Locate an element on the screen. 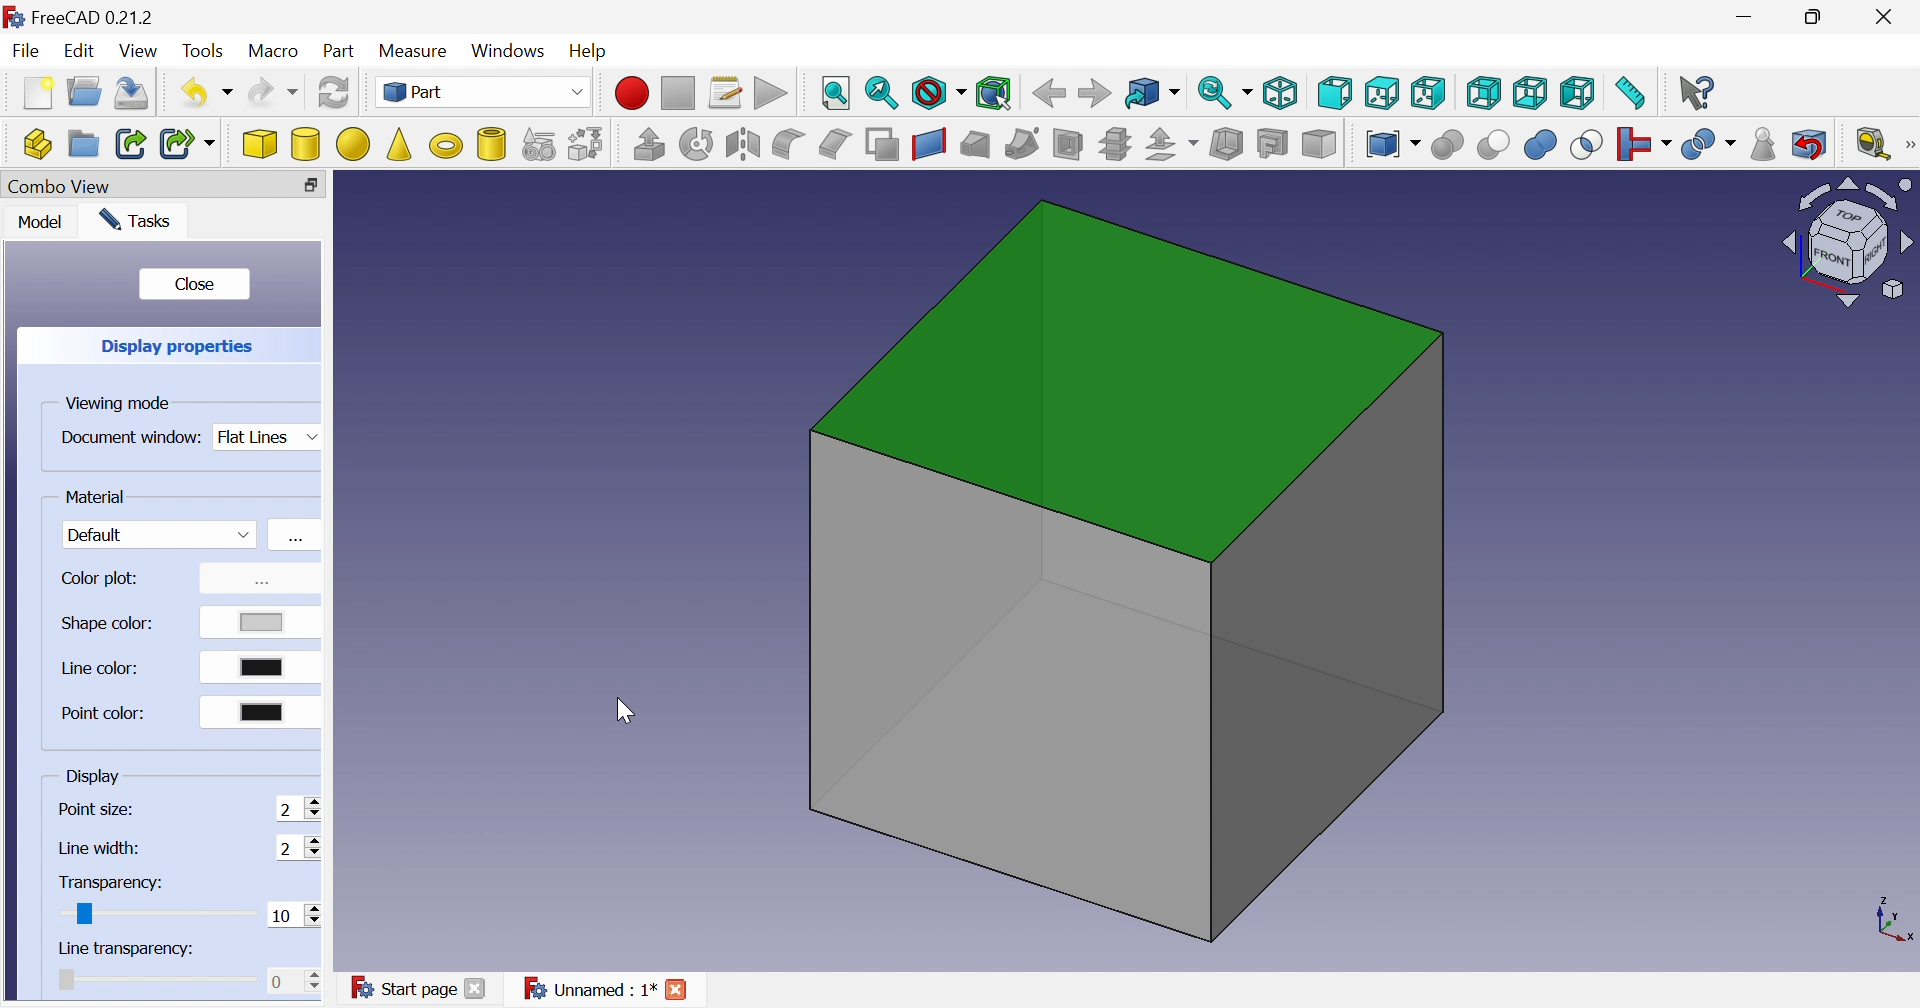  Create projection on surface is located at coordinates (1273, 143).